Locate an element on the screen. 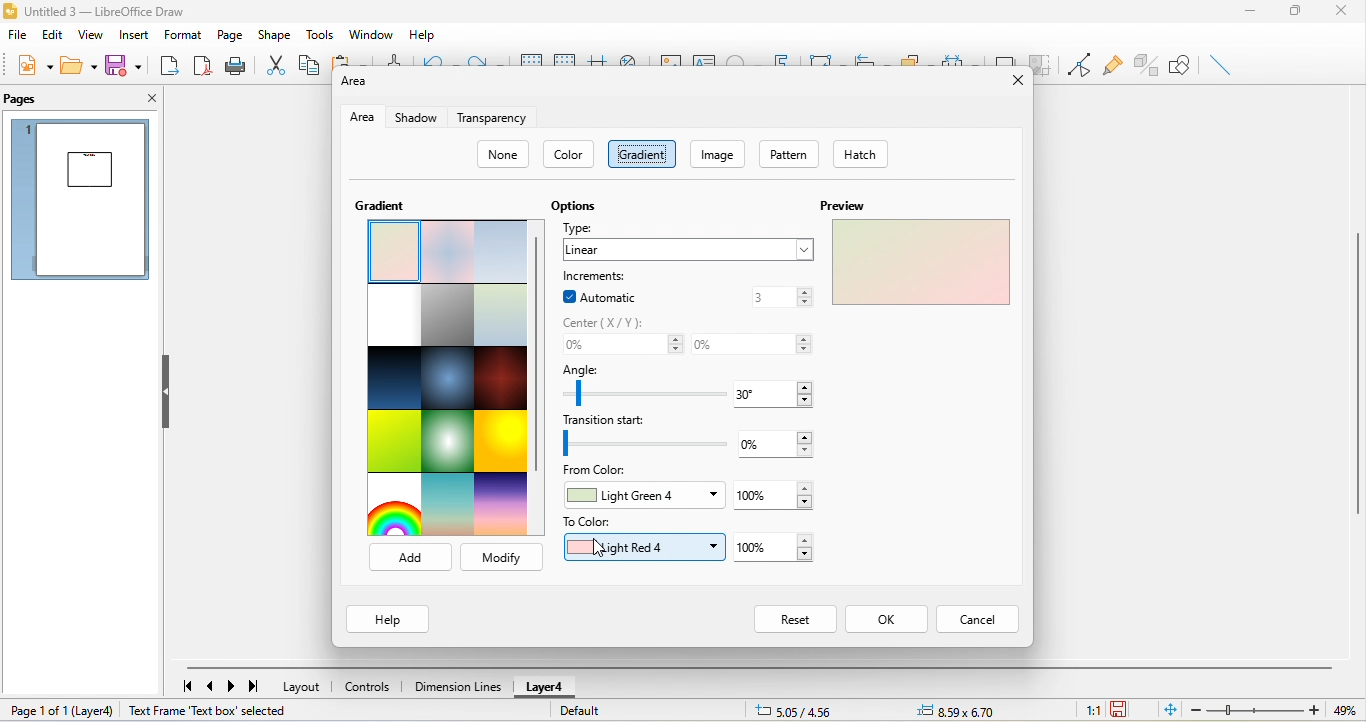 This screenshot has height=722, width=1366. set transition start is located at coordinates (643, 444).